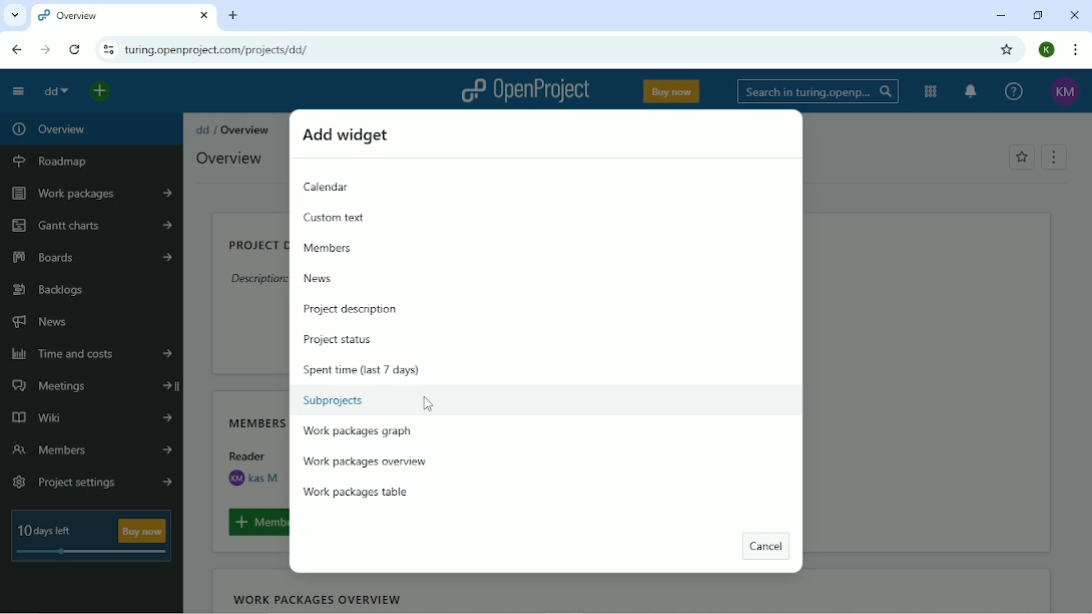 This screenshot has width=1092, height=614. I want to click on Menu, so click(1055, 156).